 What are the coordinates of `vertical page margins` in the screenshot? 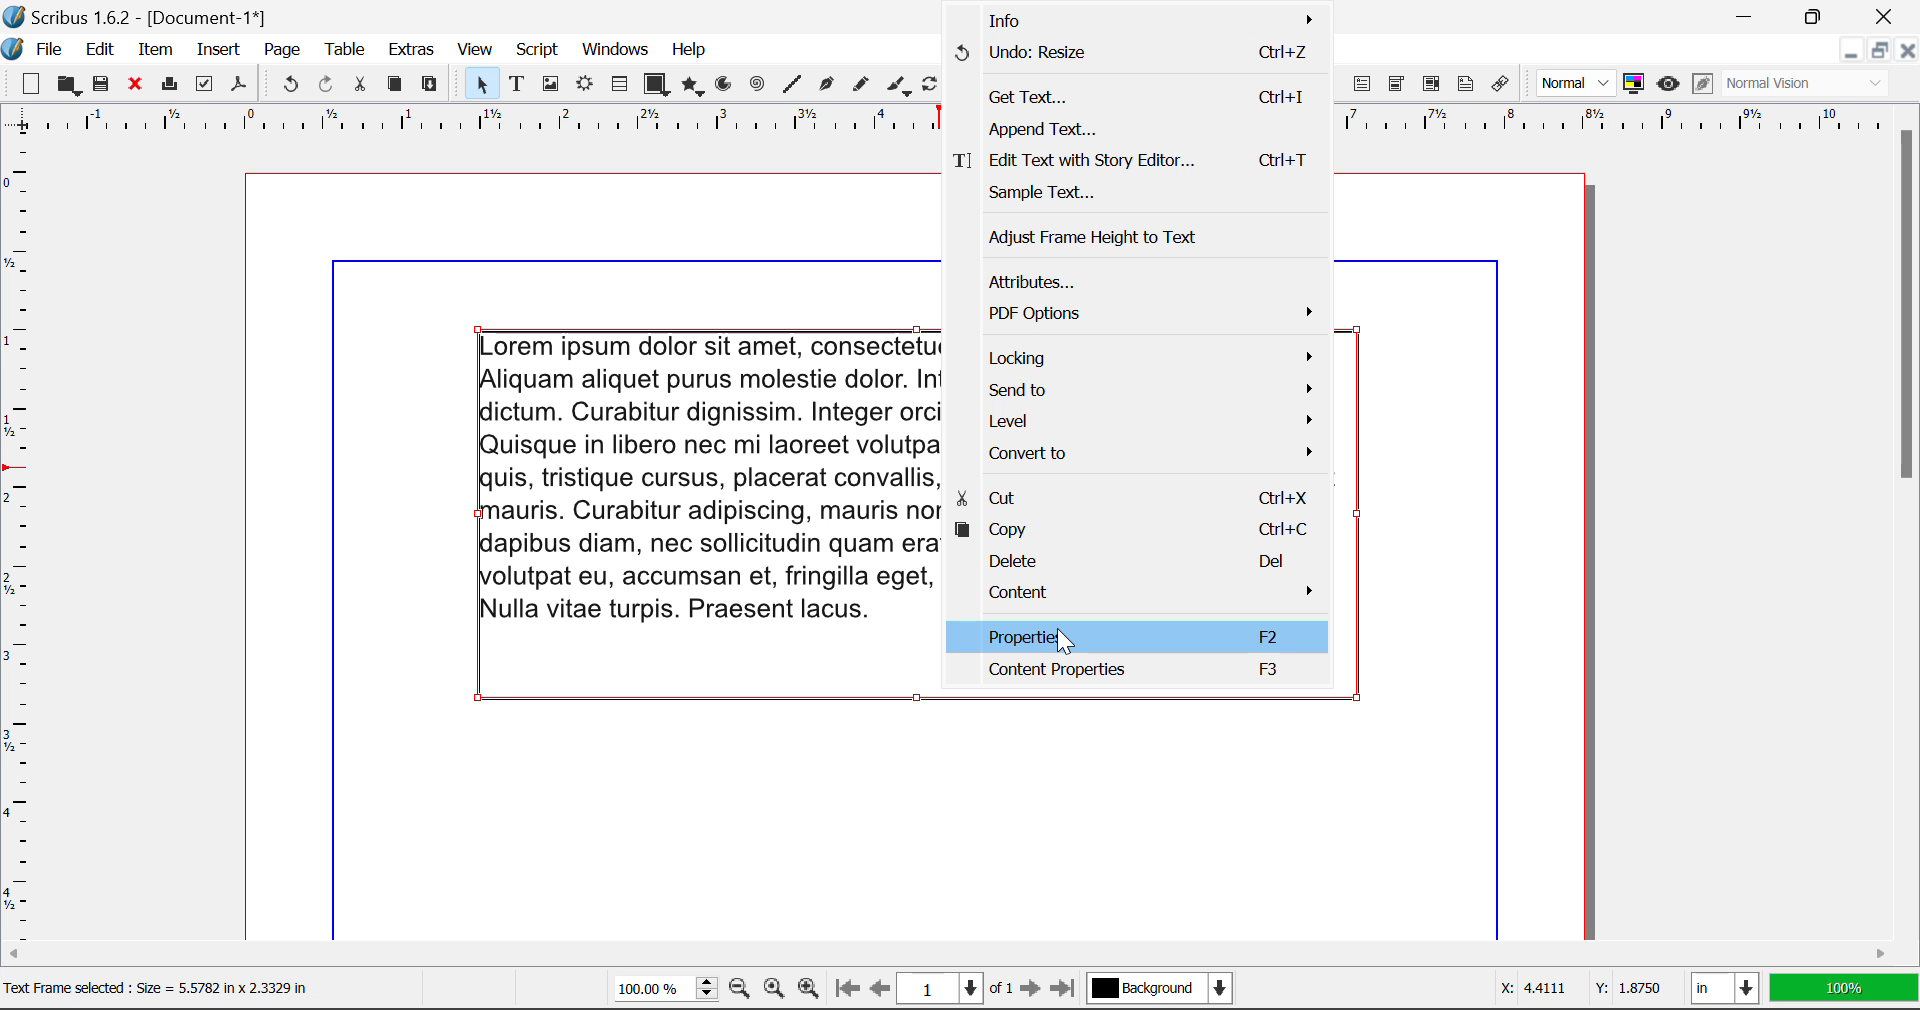 It's located at (1613, 118).